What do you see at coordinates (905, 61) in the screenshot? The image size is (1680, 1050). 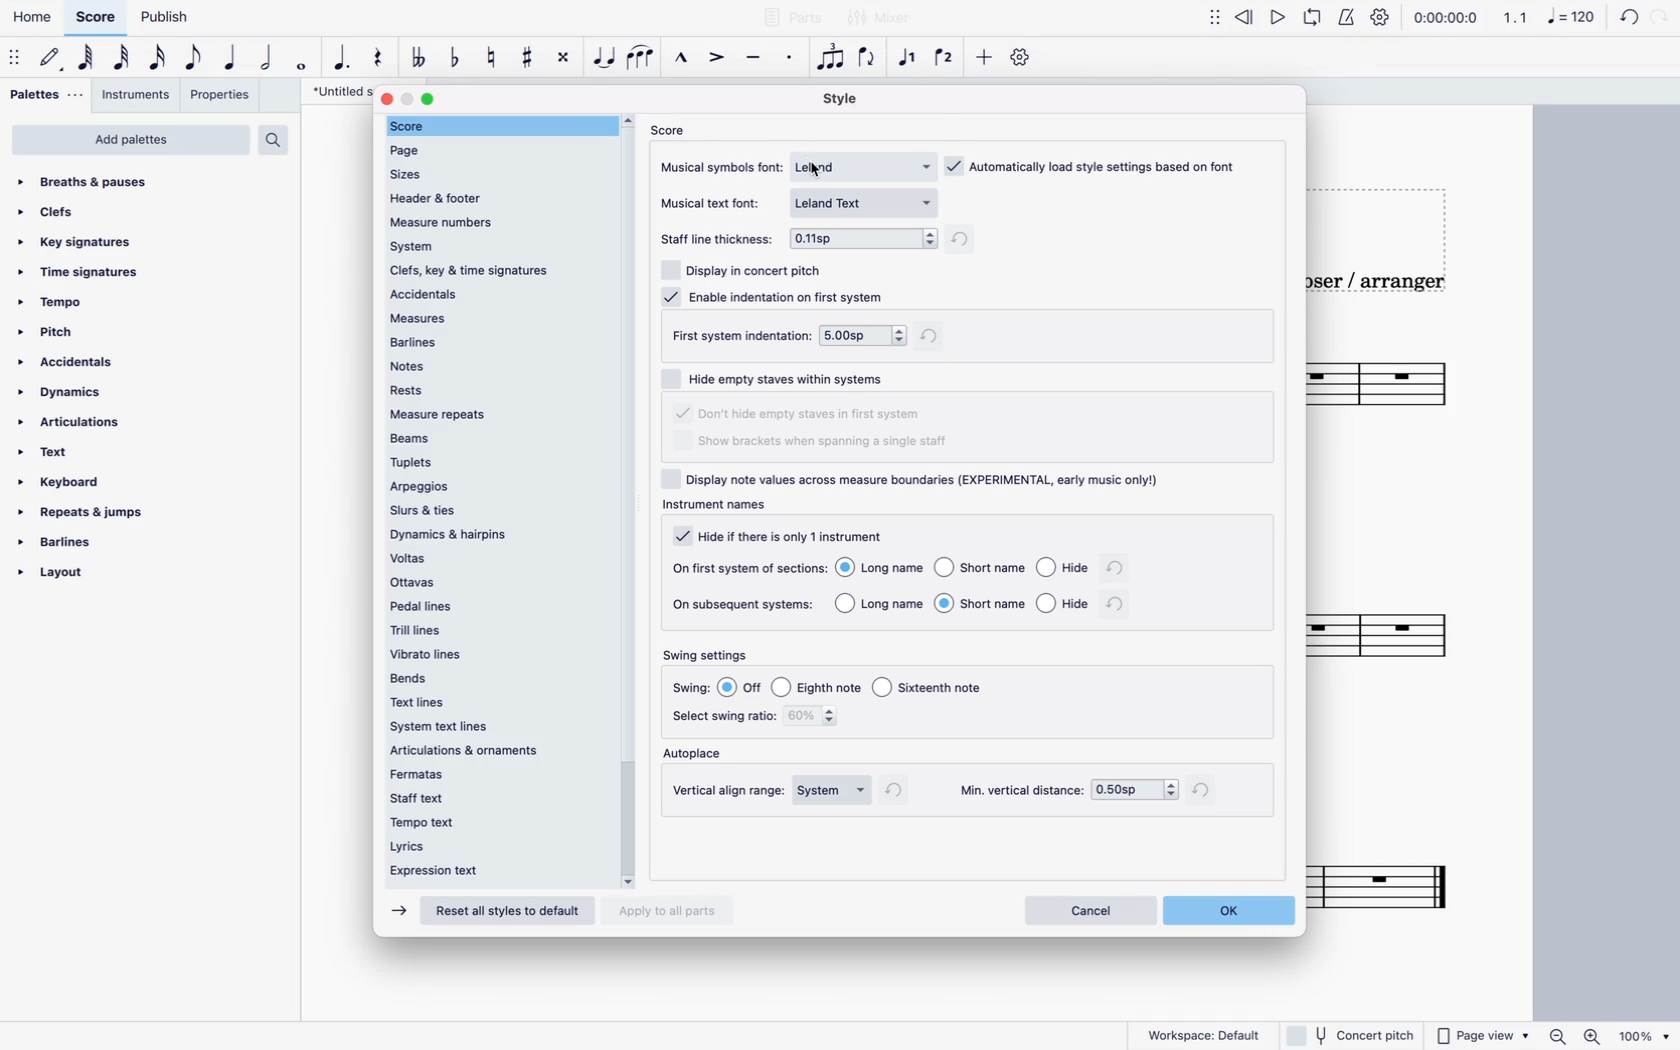 I see `voice 1` at bounding box center [905, 61].